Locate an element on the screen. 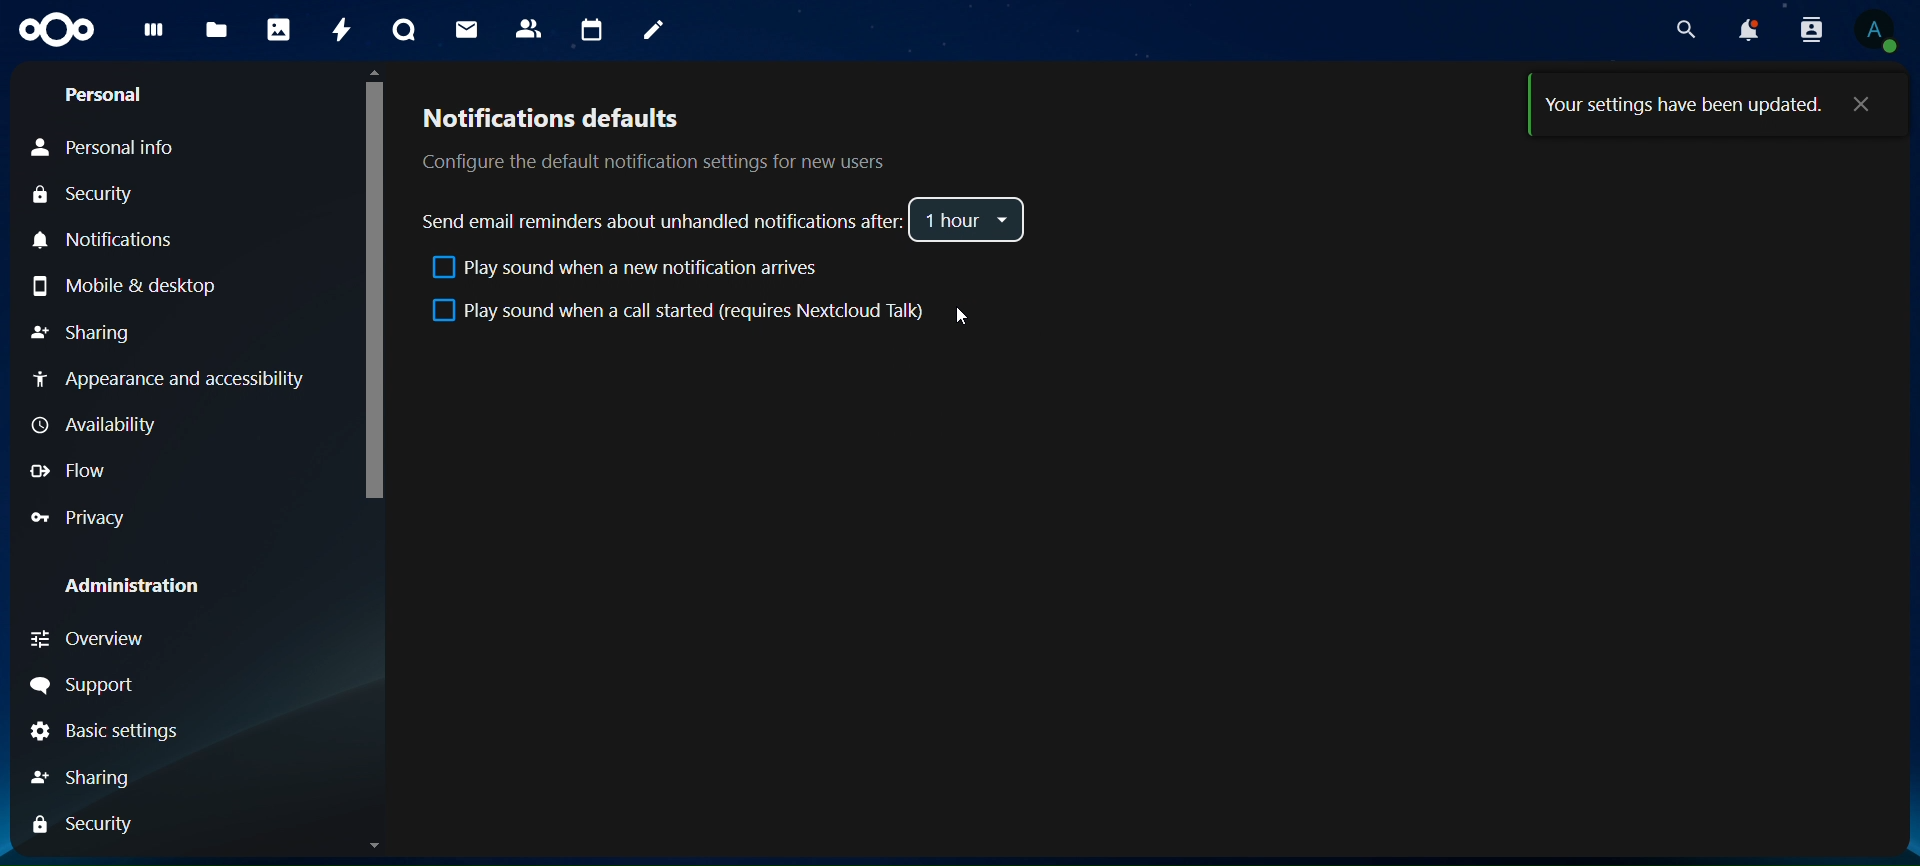  Scrollbar is located at coordinates (371, 459).